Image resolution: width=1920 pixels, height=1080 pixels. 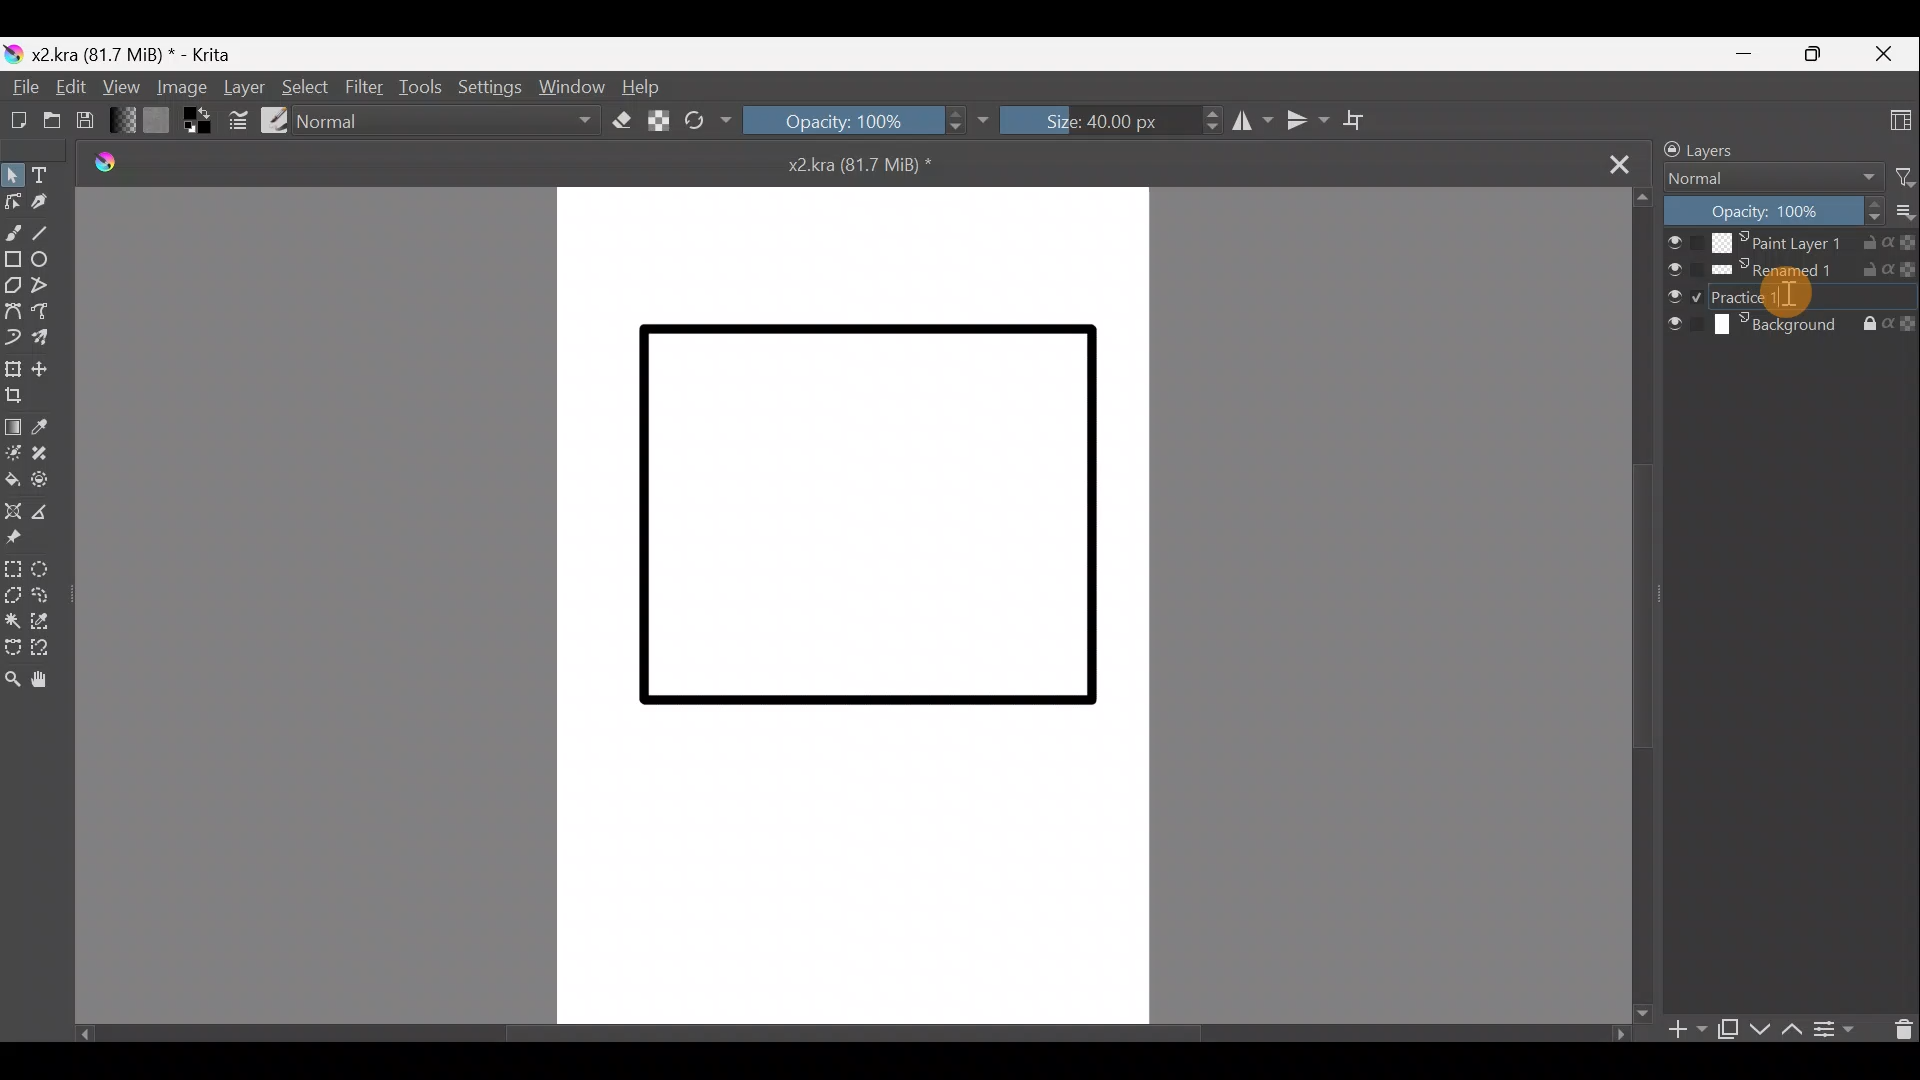 What do you see at coordinates (241, 86) in the screenshot?
I see `Layer` at bounding box center [241, 86].